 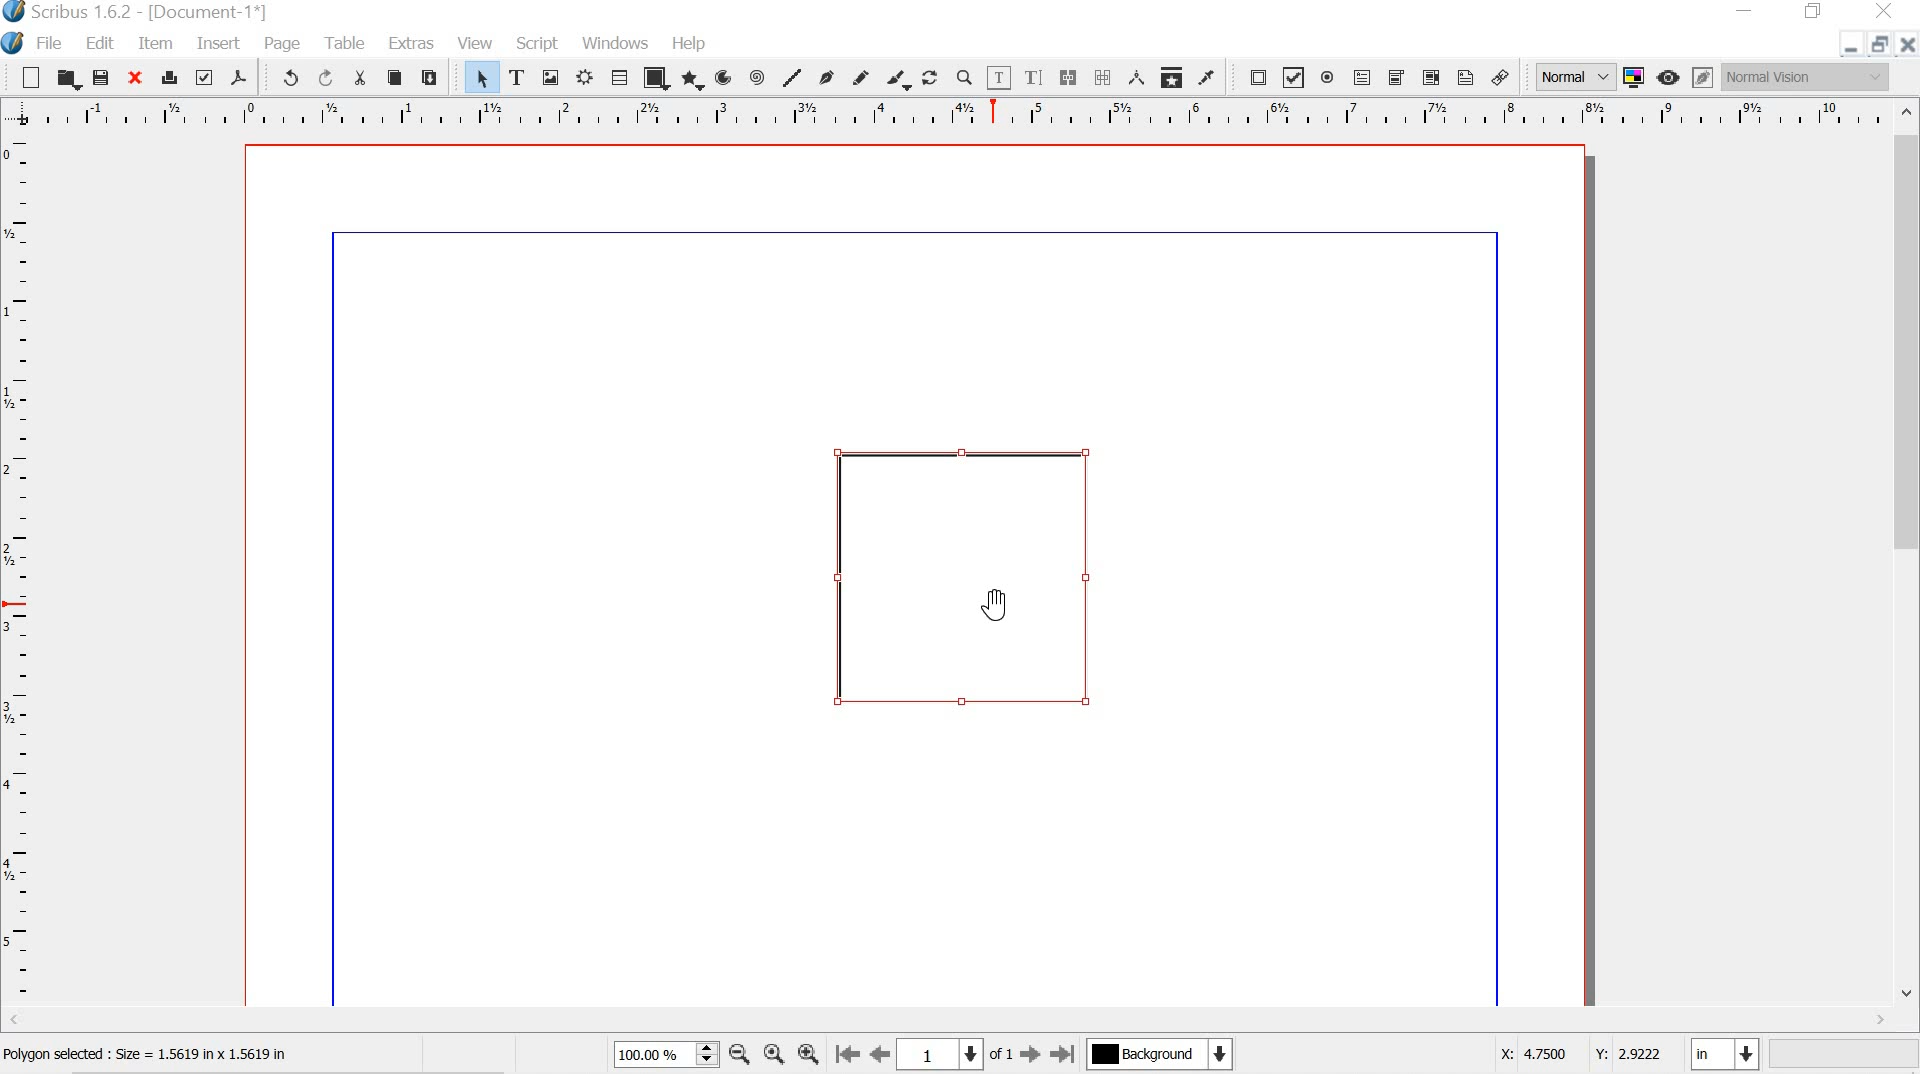 What do you see at coordinates (1670, 78) in the screenshot?
I see `preview mode` at bounding box center [1670, 78].